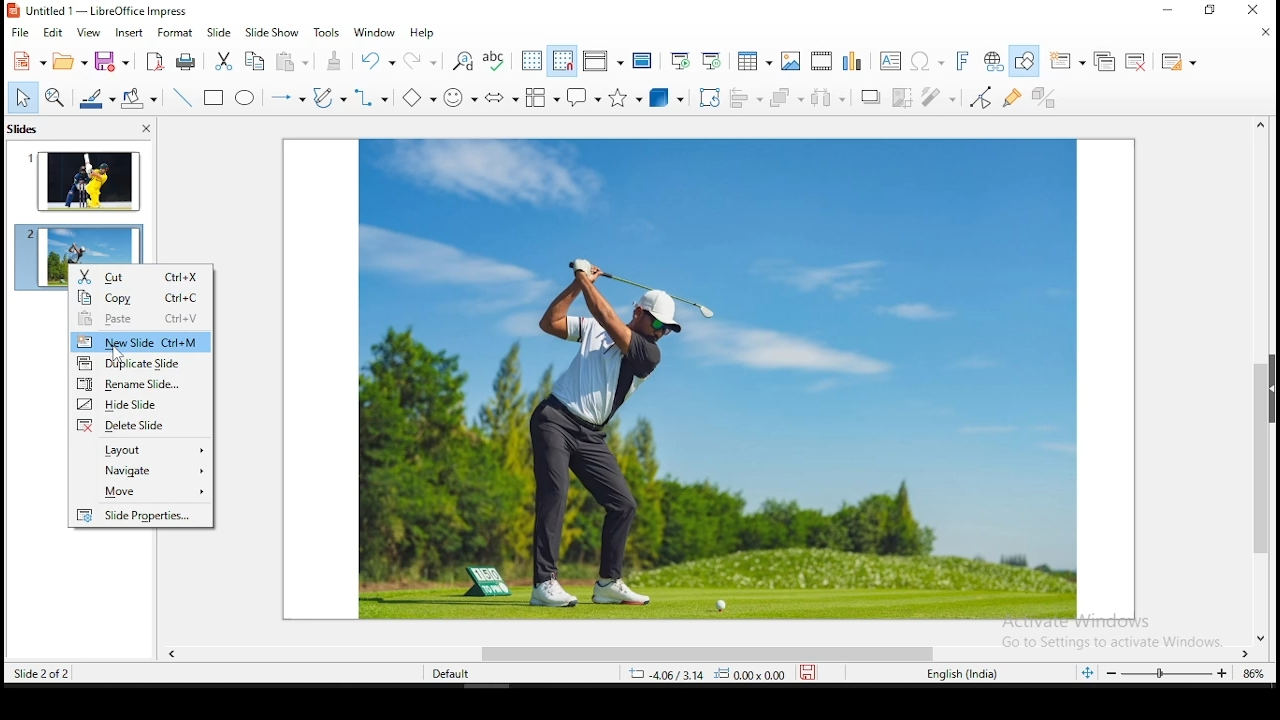 The height and width of the screenshot is (720, 1280). I want to click on open, so click(68, 60).